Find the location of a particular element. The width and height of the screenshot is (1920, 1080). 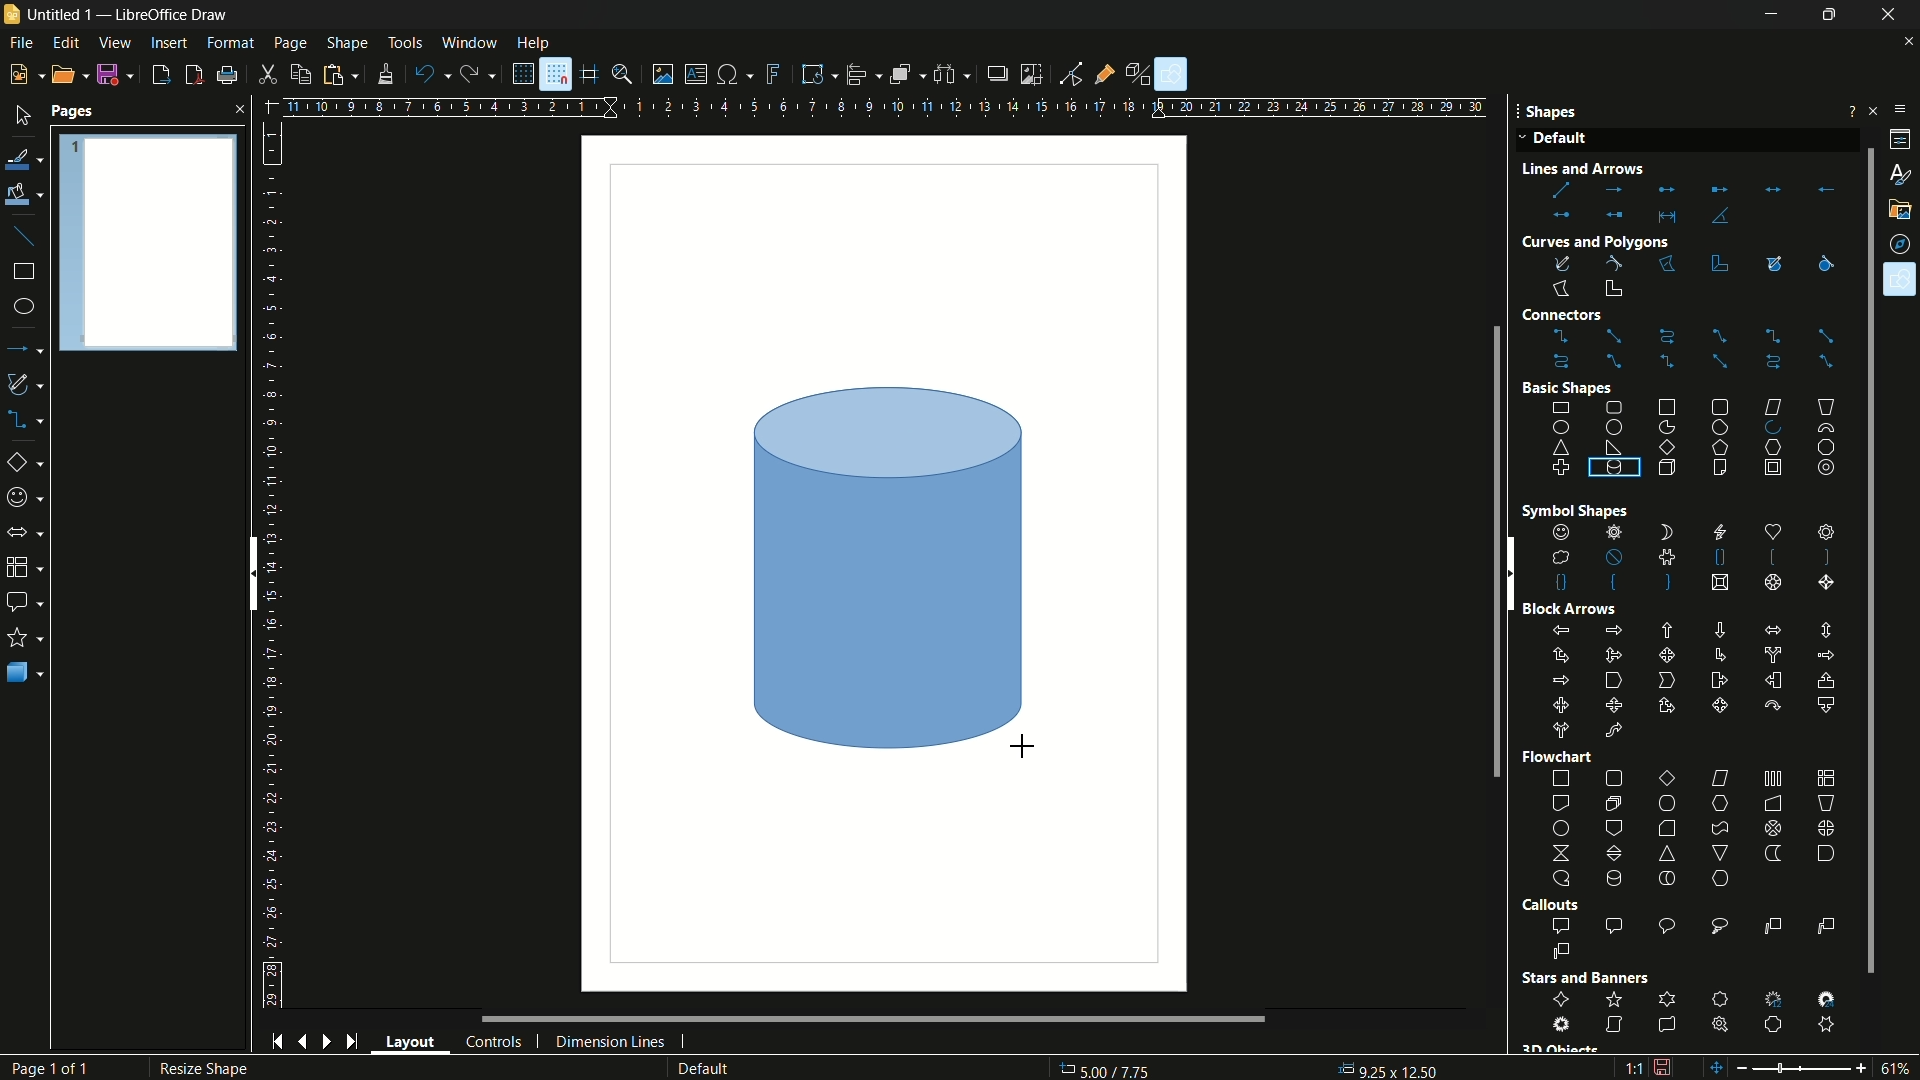

Flowchart is located at coordinates (1560, 757).